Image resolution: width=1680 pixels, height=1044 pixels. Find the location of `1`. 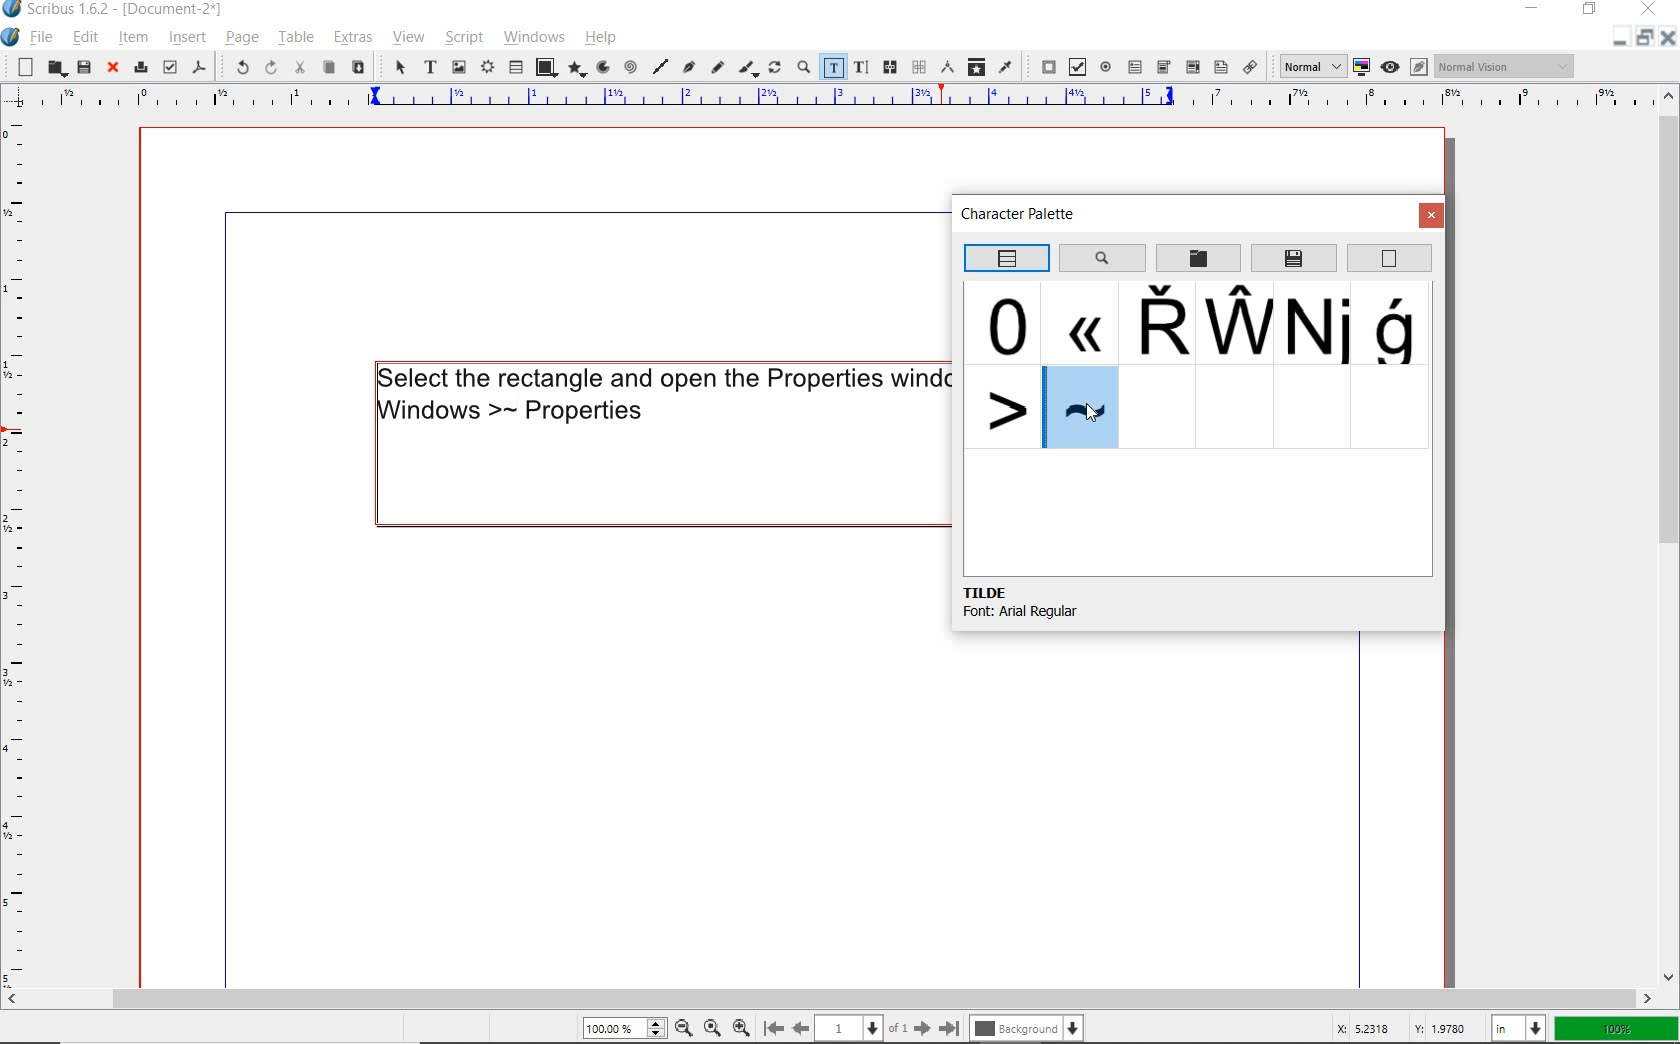

1 is located at coordinates (849, 1025).